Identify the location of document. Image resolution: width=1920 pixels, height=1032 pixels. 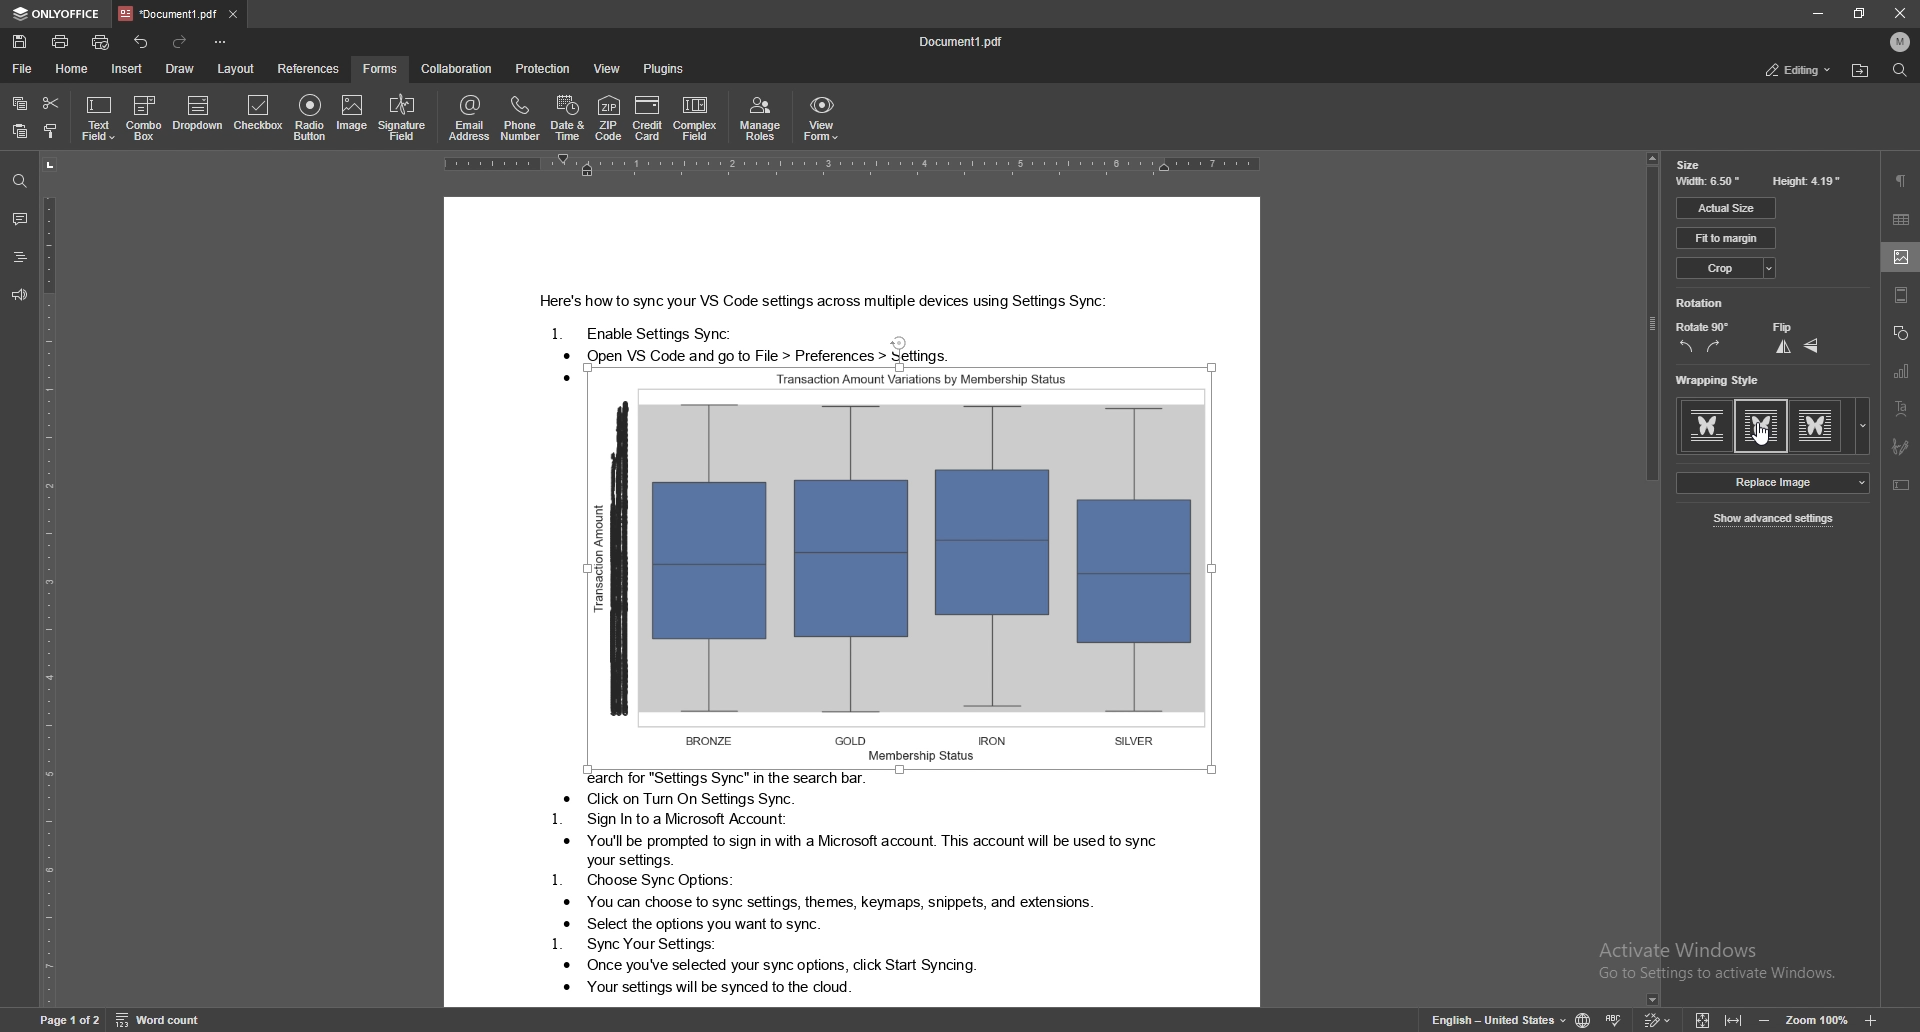
(854, 281).